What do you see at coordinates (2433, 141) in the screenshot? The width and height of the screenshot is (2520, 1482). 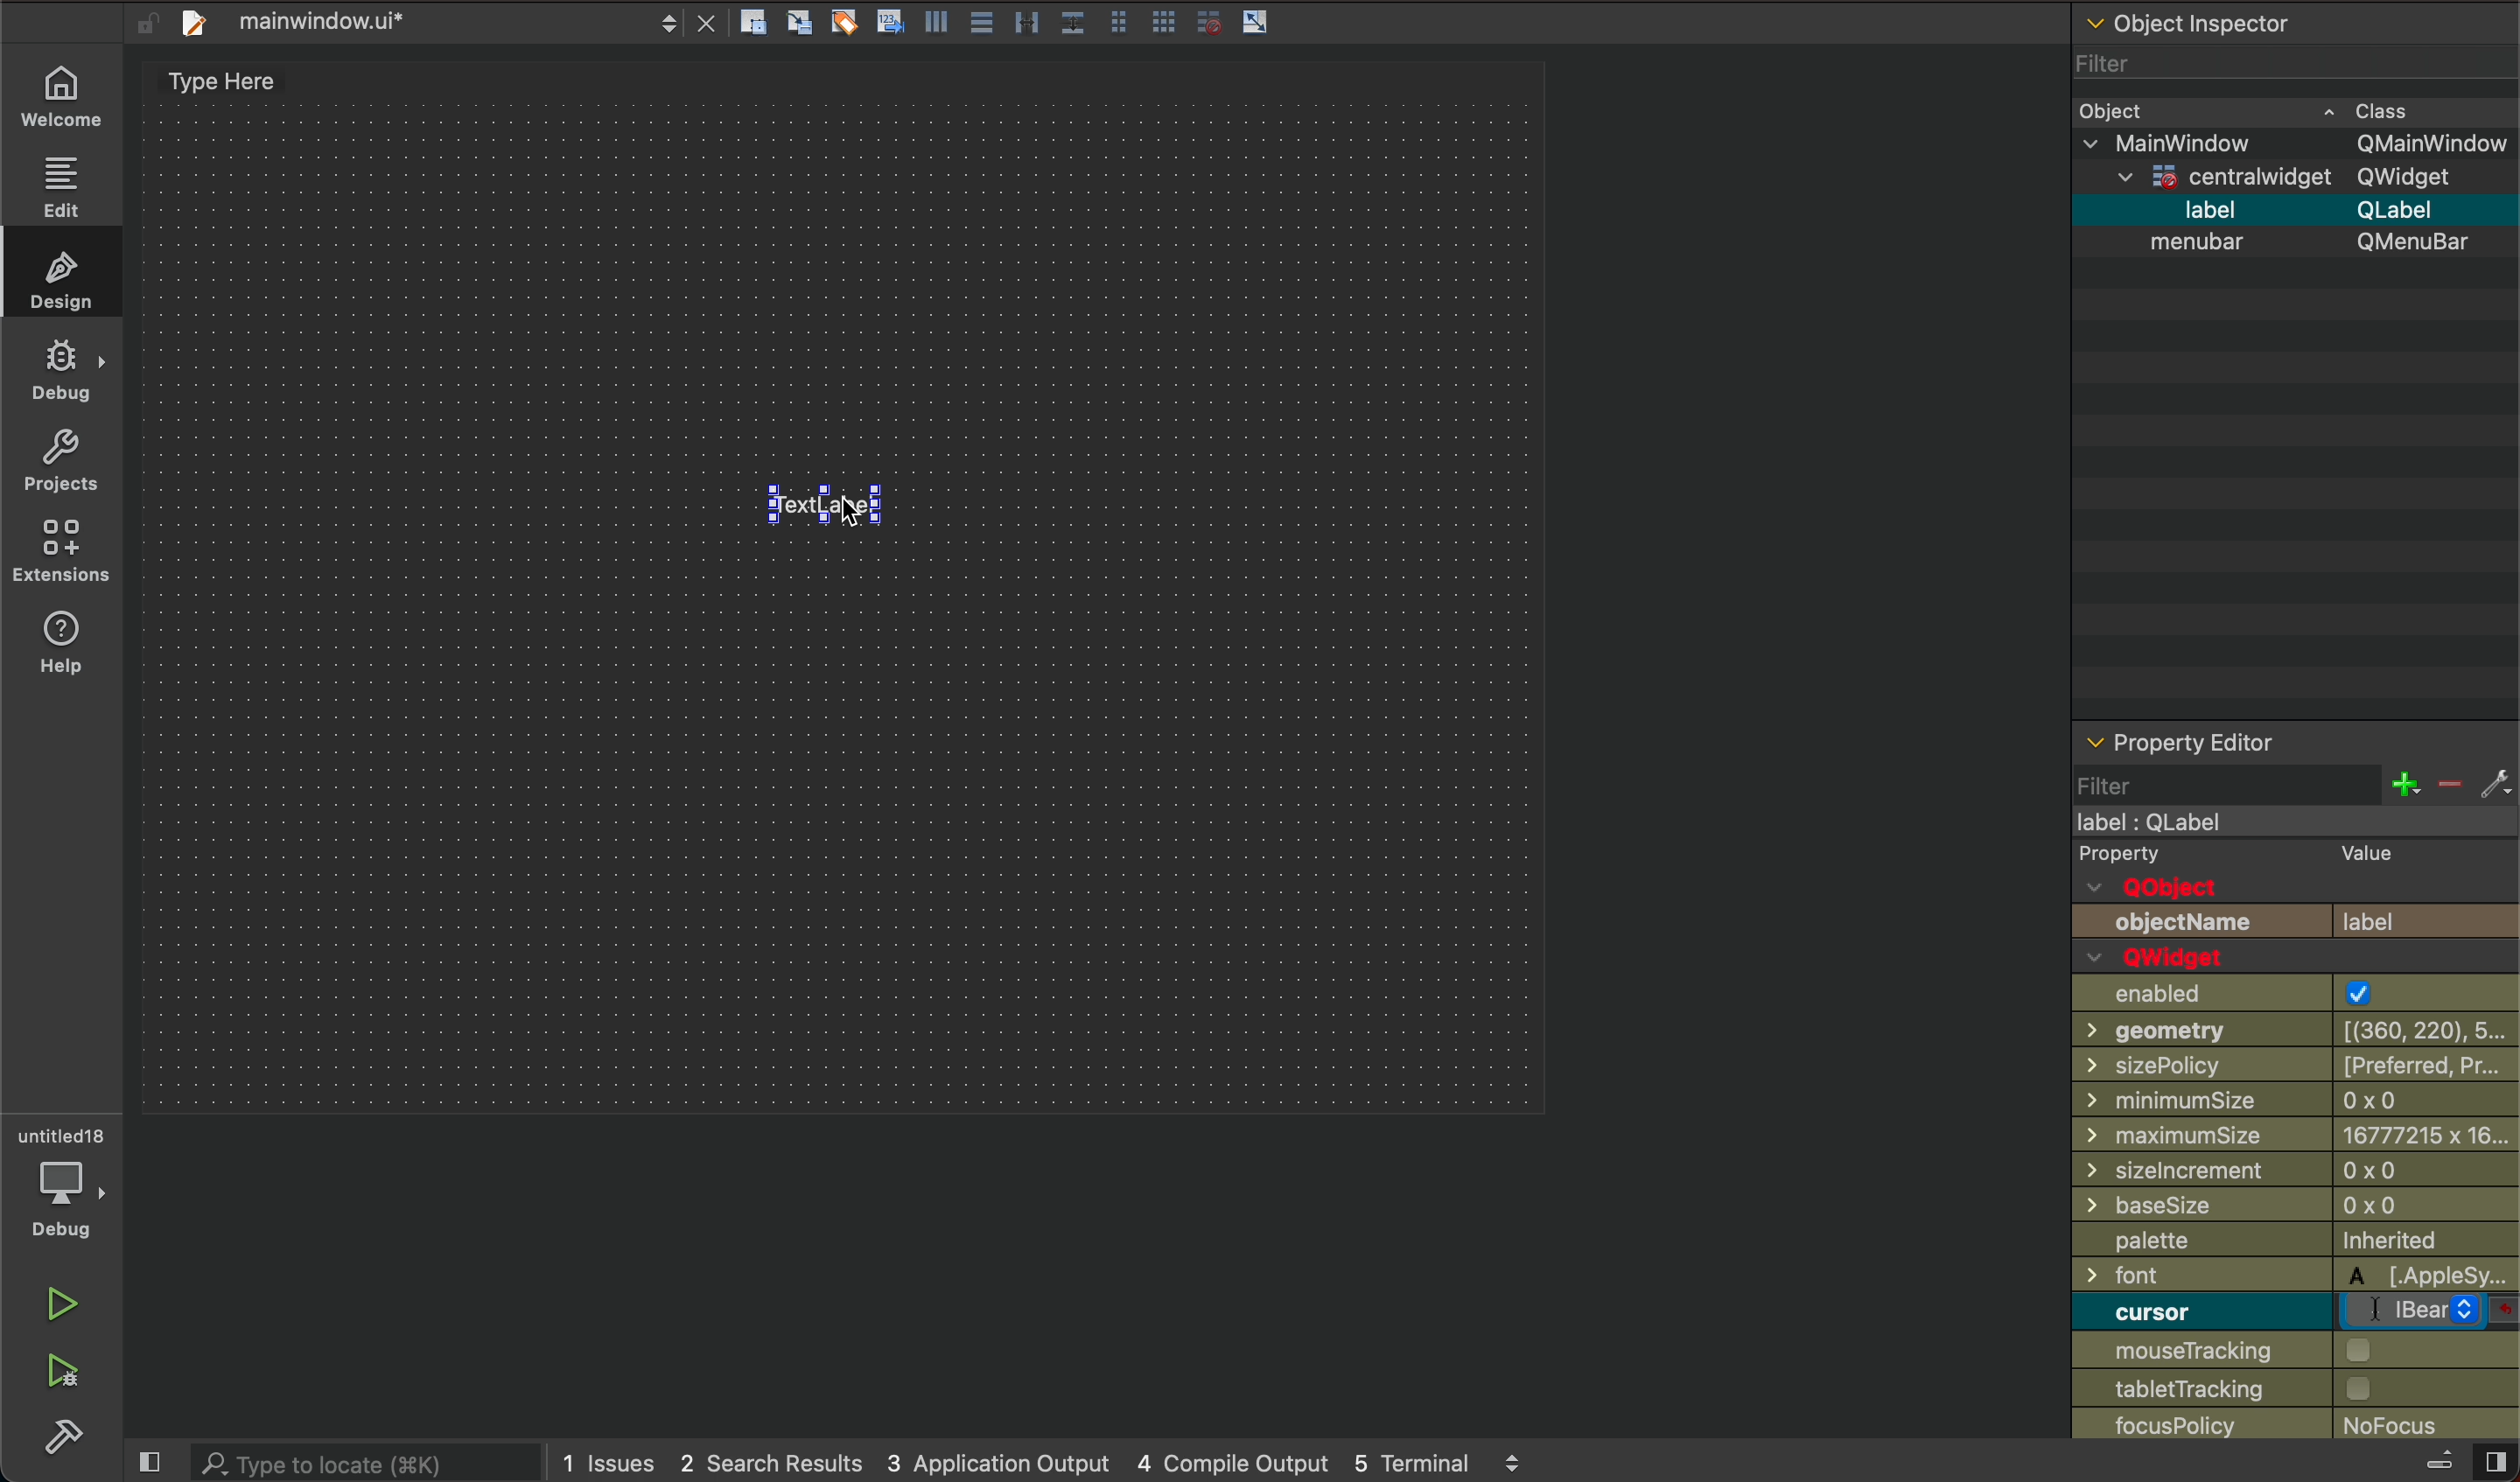 I see `Qmainwindow` at bounding box center [2433, 141].